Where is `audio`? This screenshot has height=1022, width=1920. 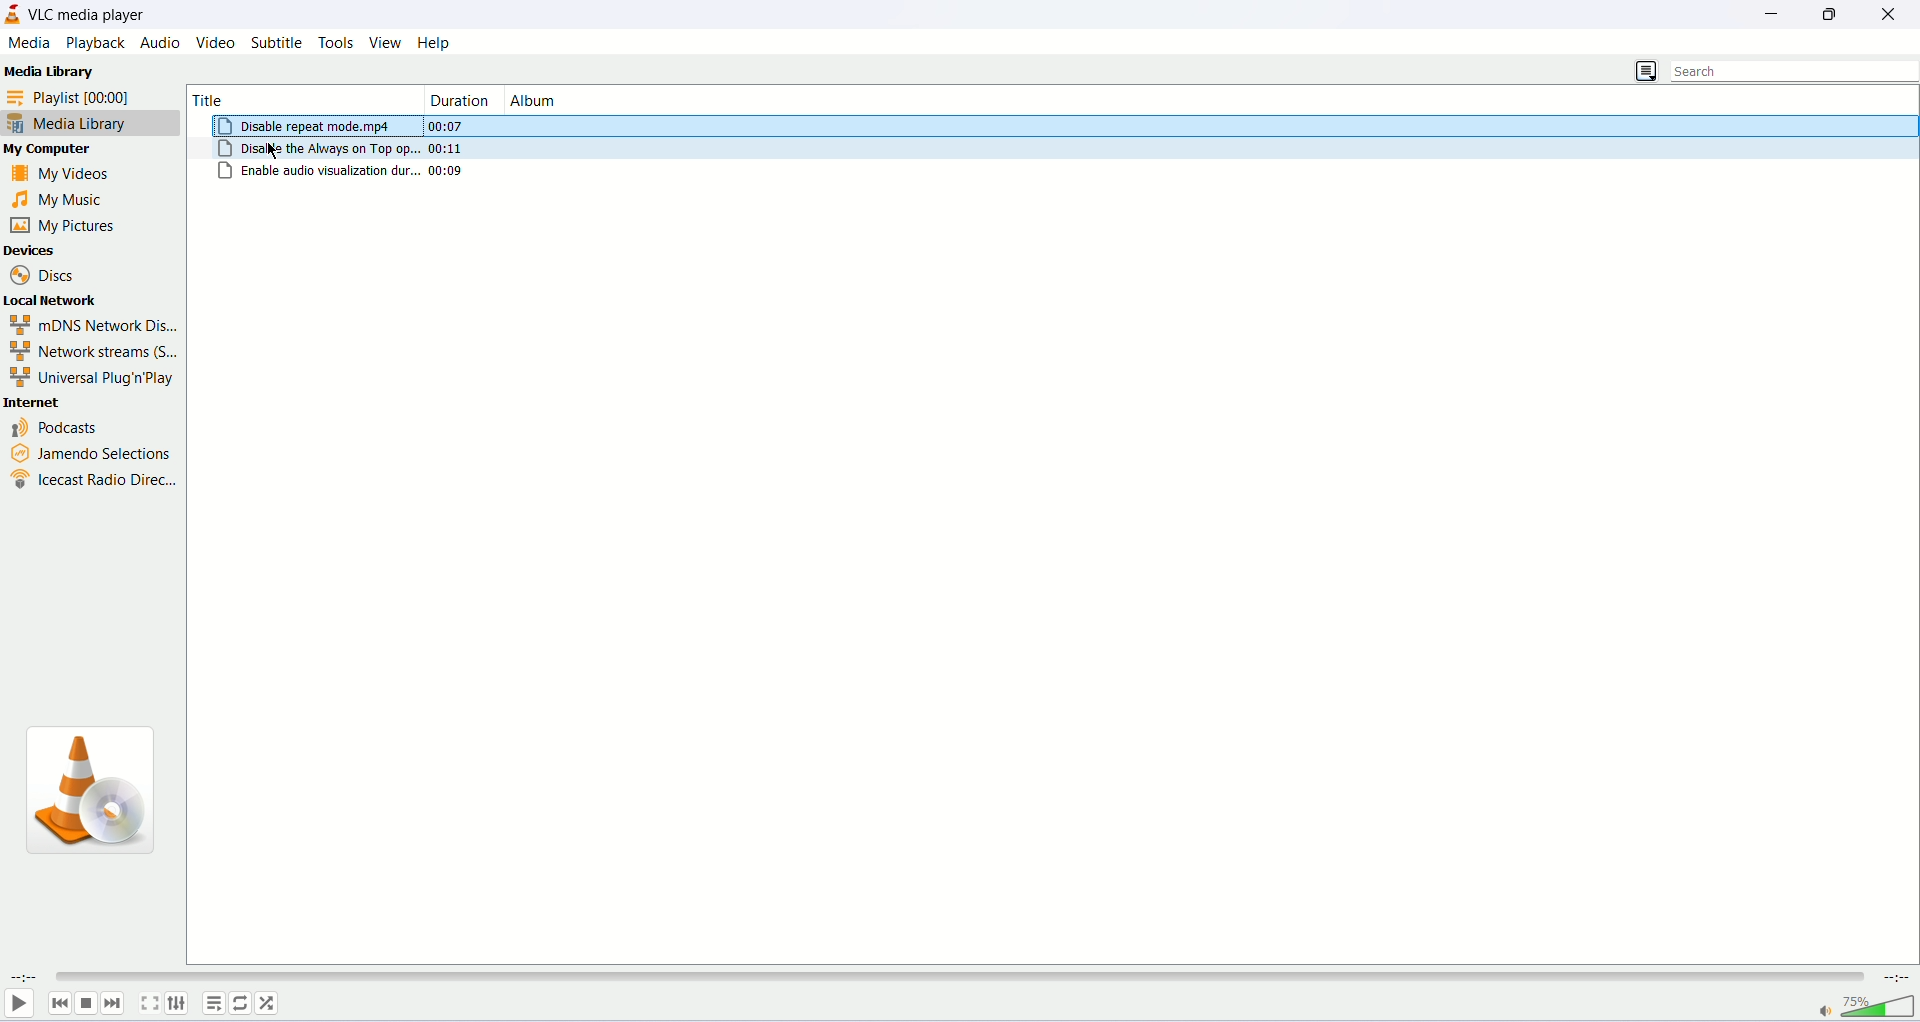 audio is located at coordinates (160, 42).